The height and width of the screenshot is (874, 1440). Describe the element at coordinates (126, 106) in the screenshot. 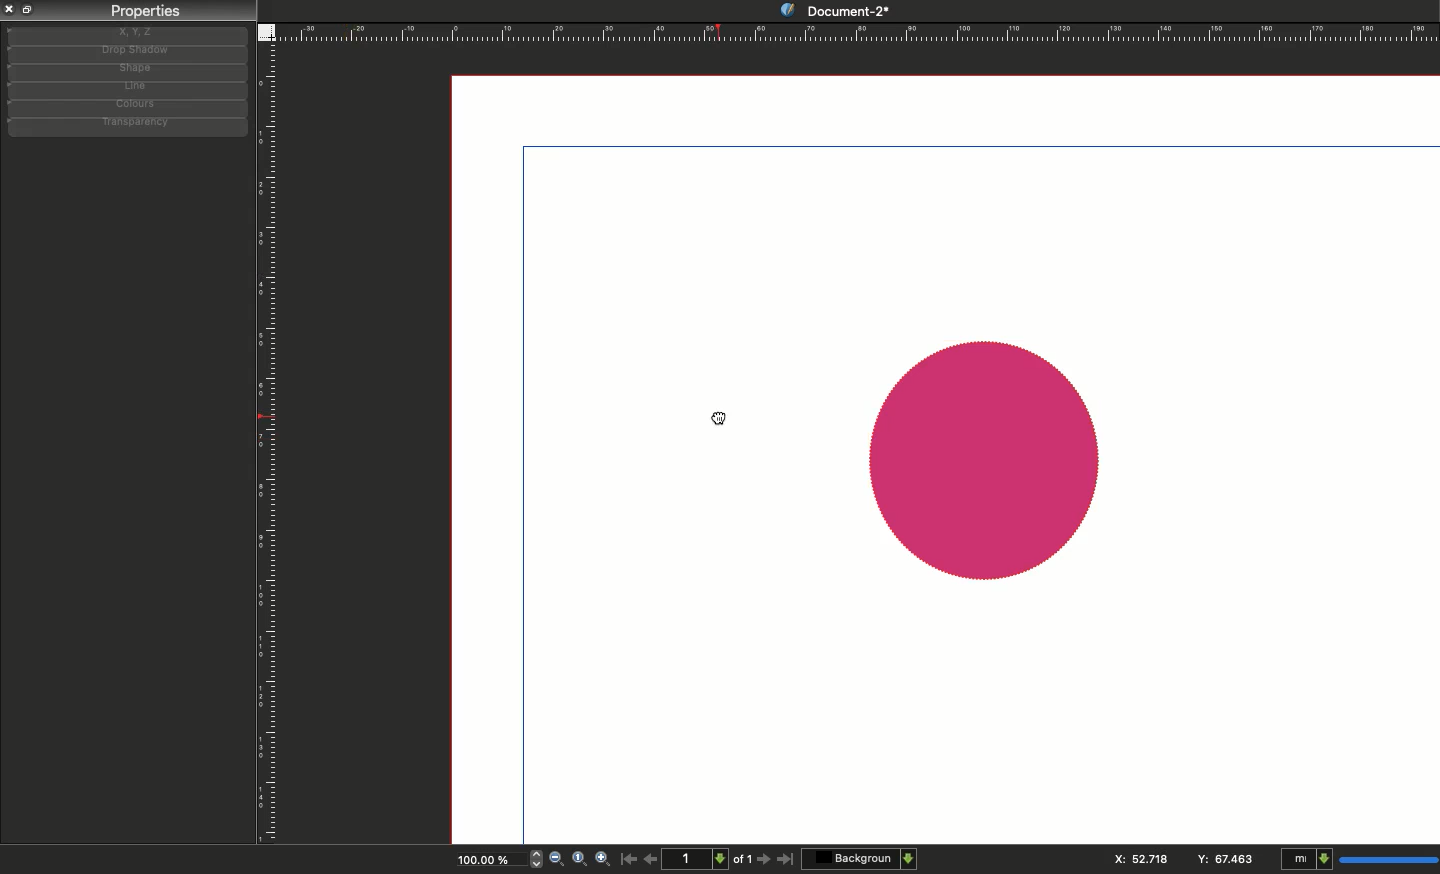

I see `Colors` at that location.